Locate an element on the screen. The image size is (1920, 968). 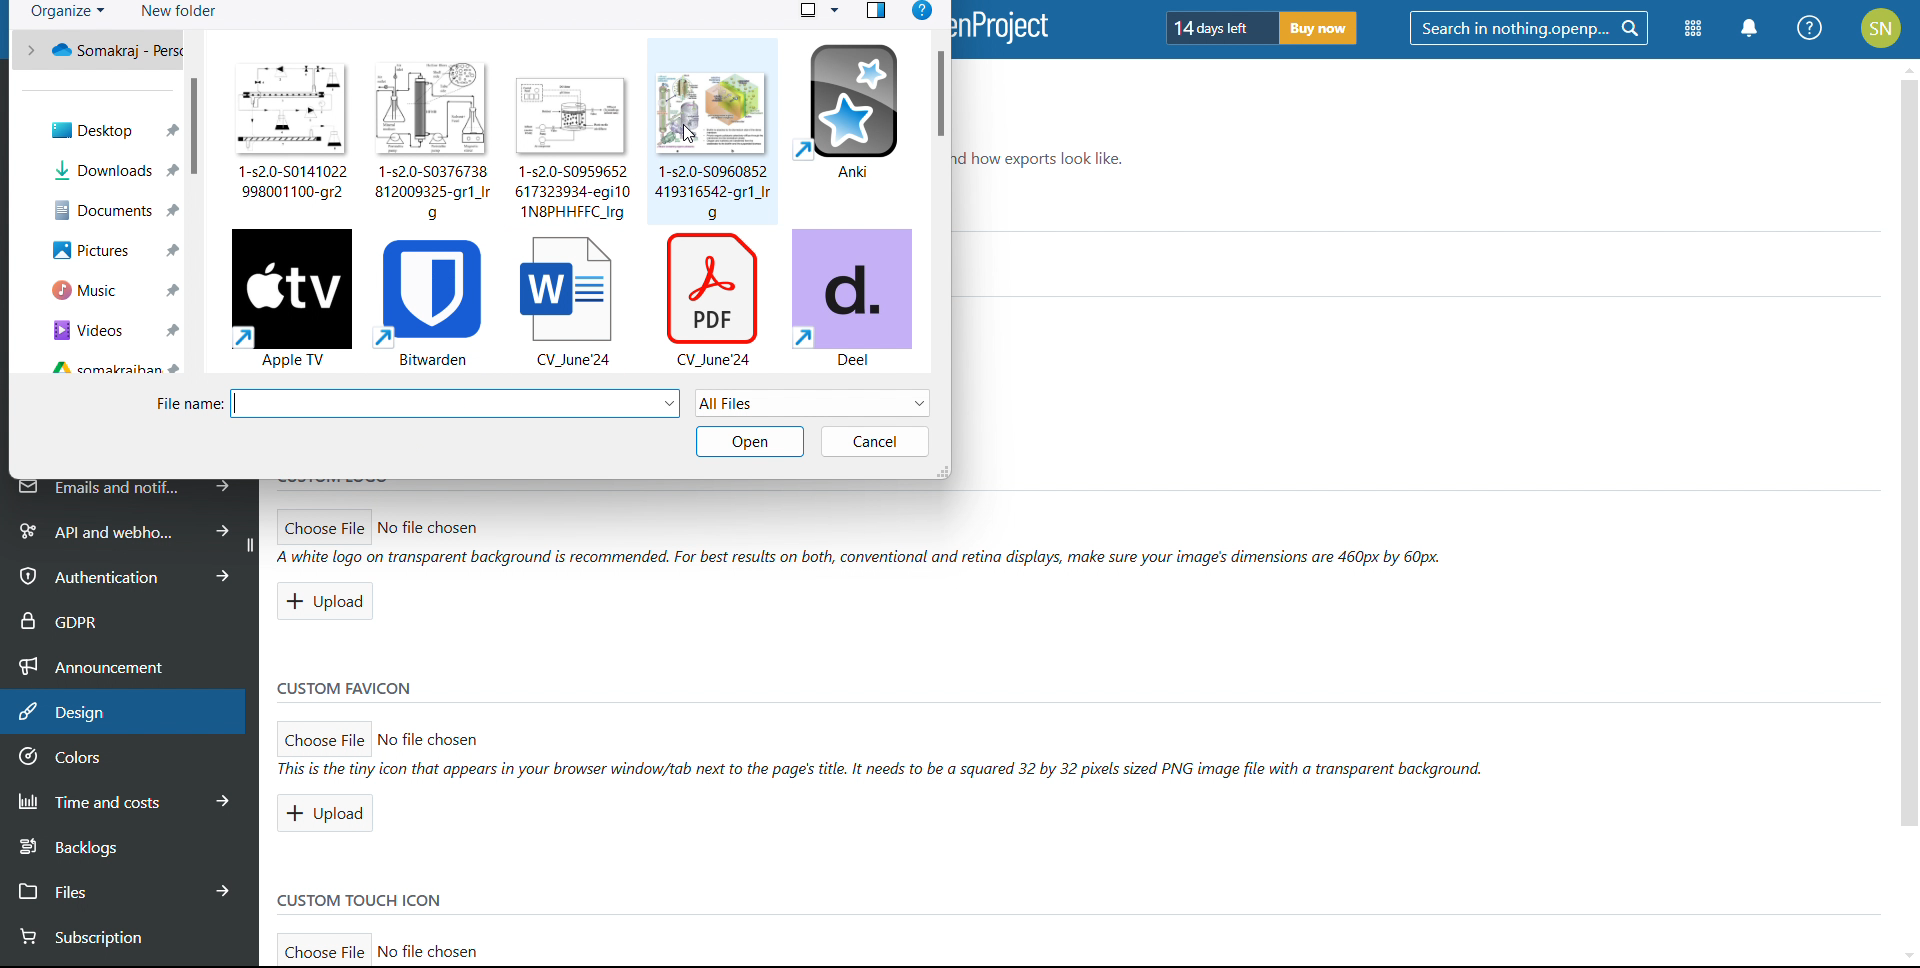
scrollbar is located at coordinates (195, 125).